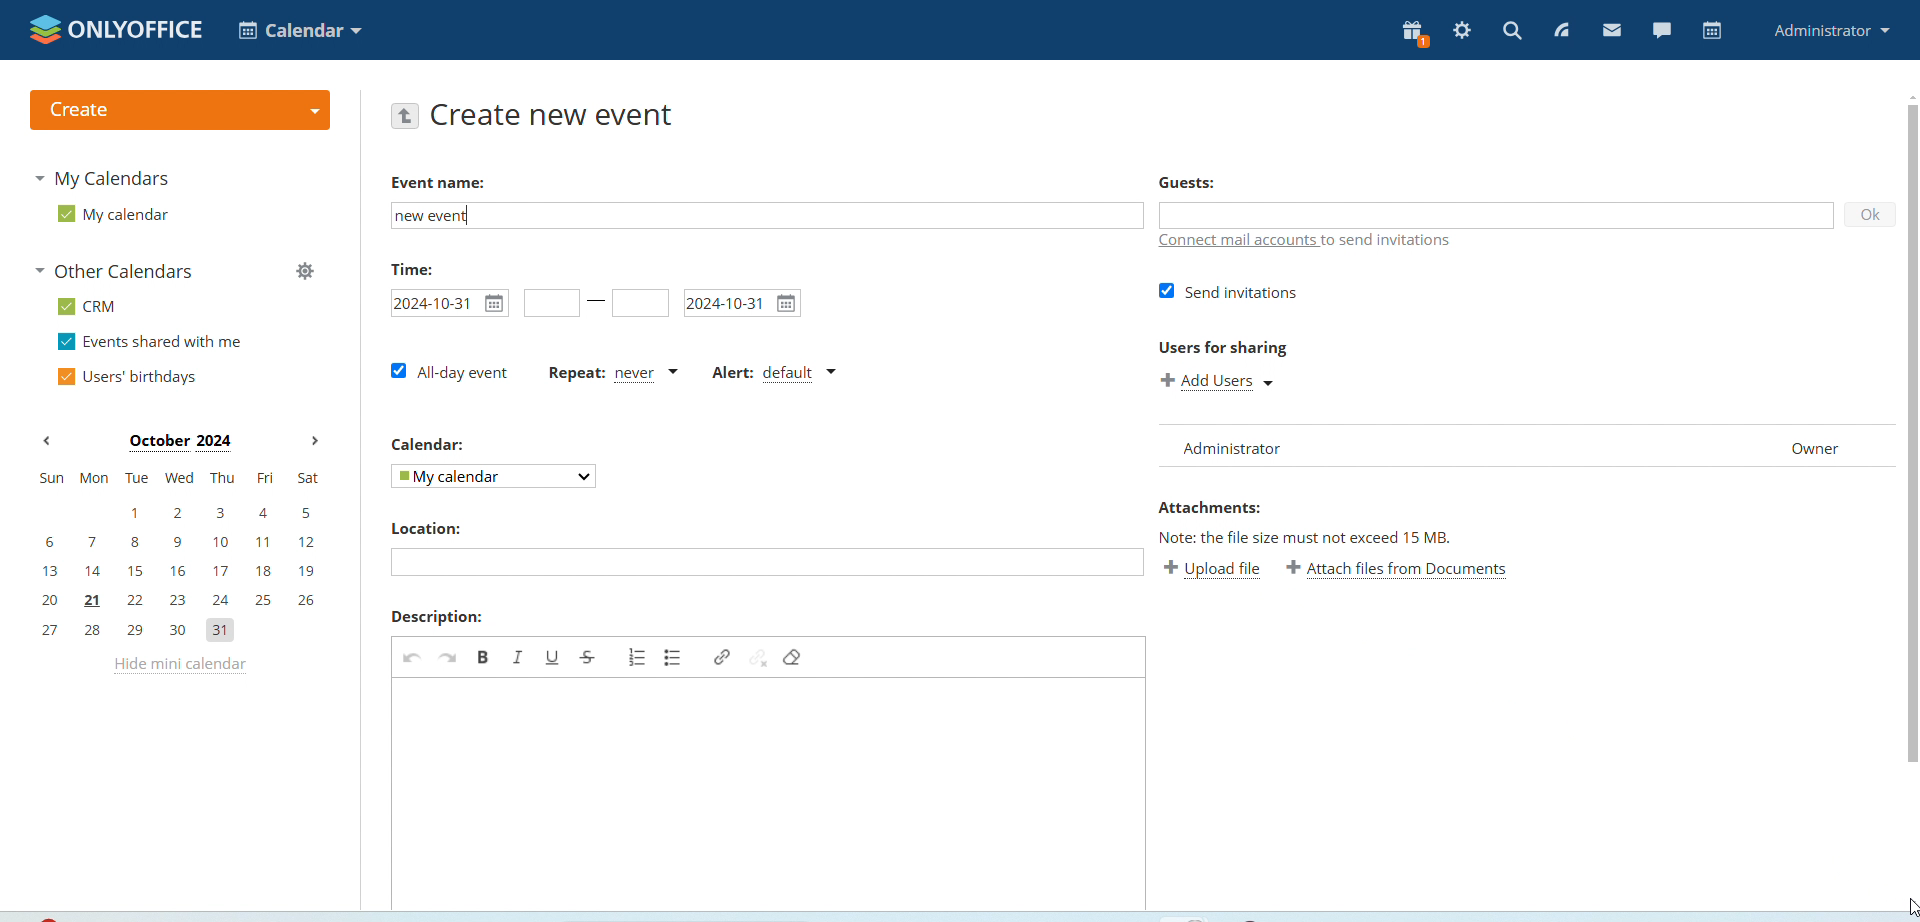 The image size is (1920, 922). I want to click on Description, so click(435, 619).